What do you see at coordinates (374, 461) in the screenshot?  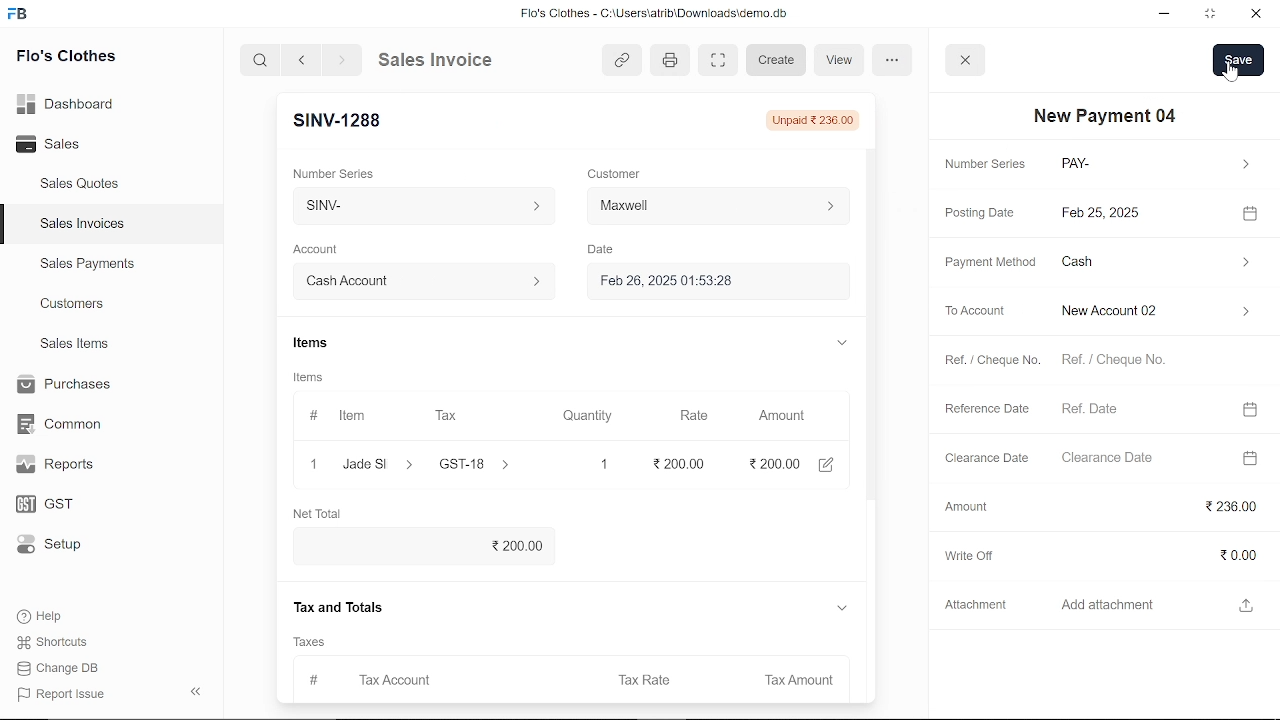 I see `Jade slippers` at bounding box center [374, 461].